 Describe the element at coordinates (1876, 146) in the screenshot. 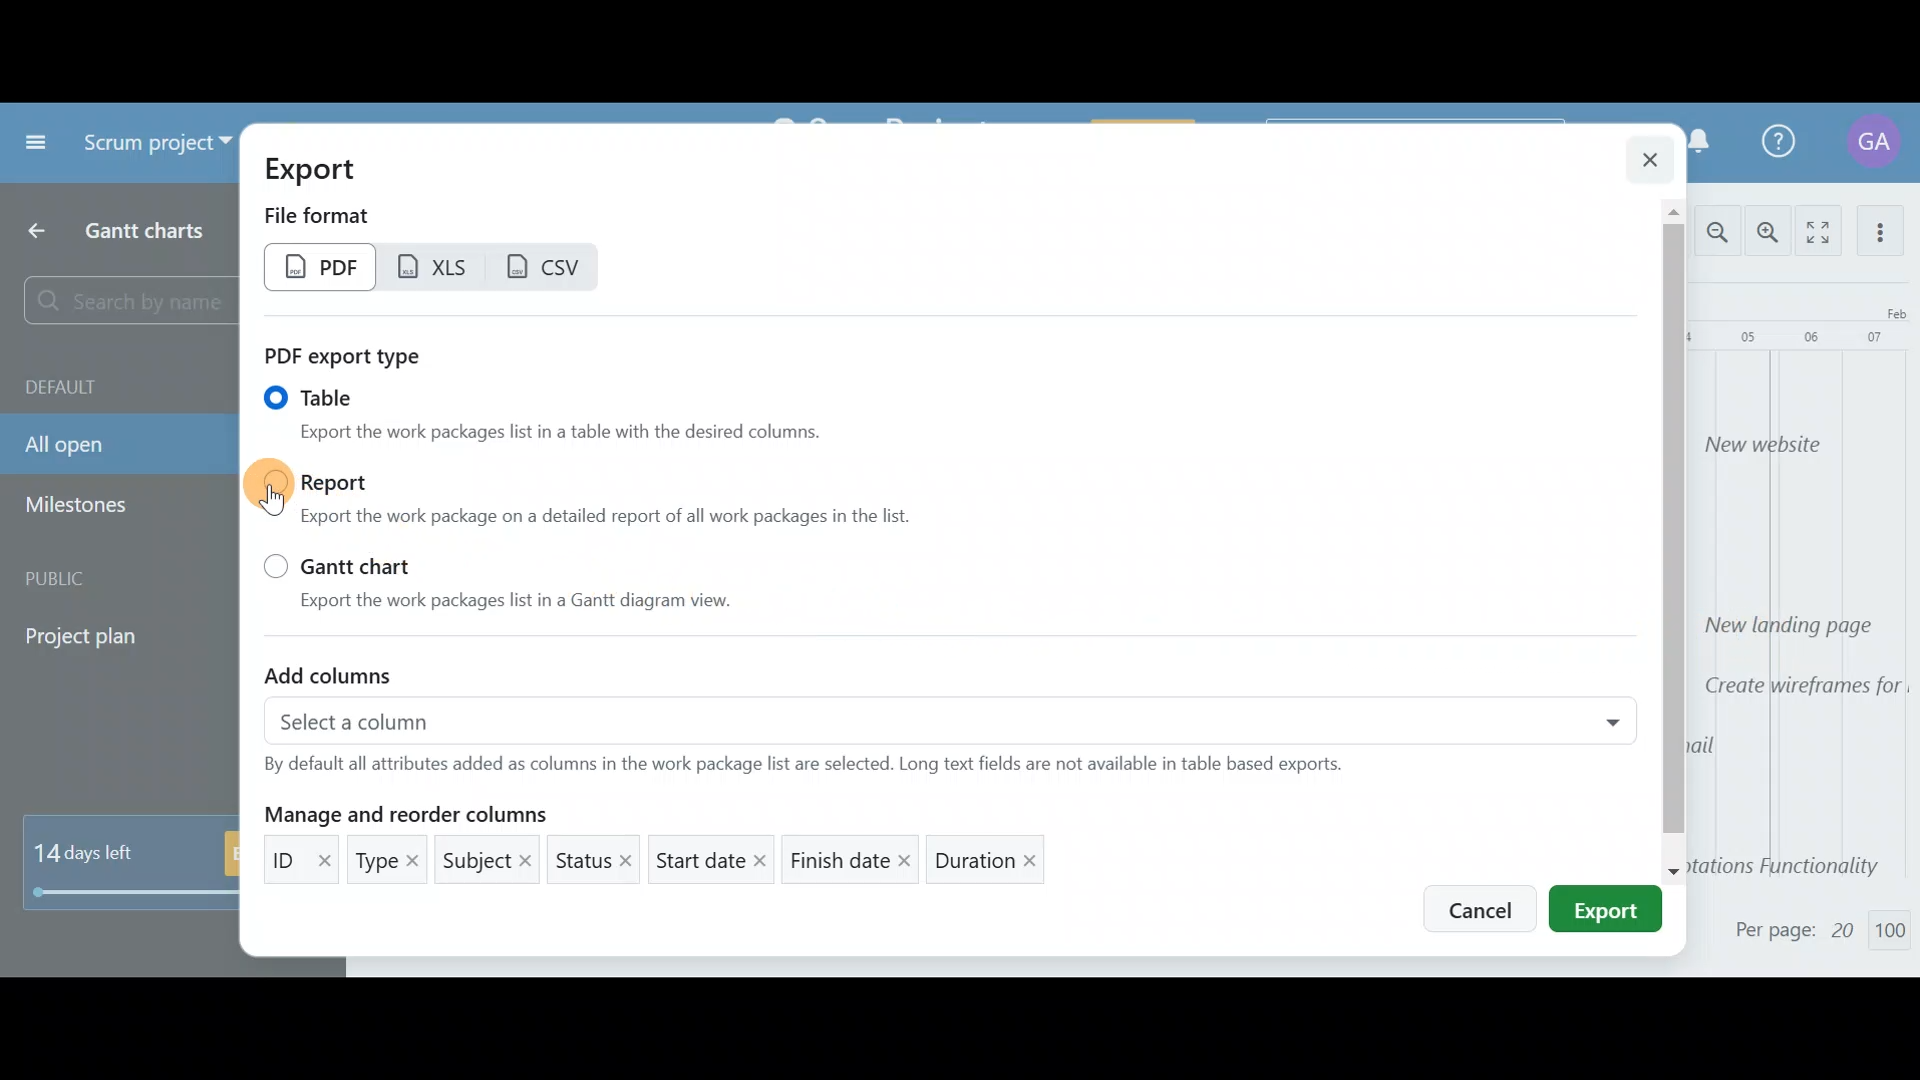

I see `Account name` at that location.